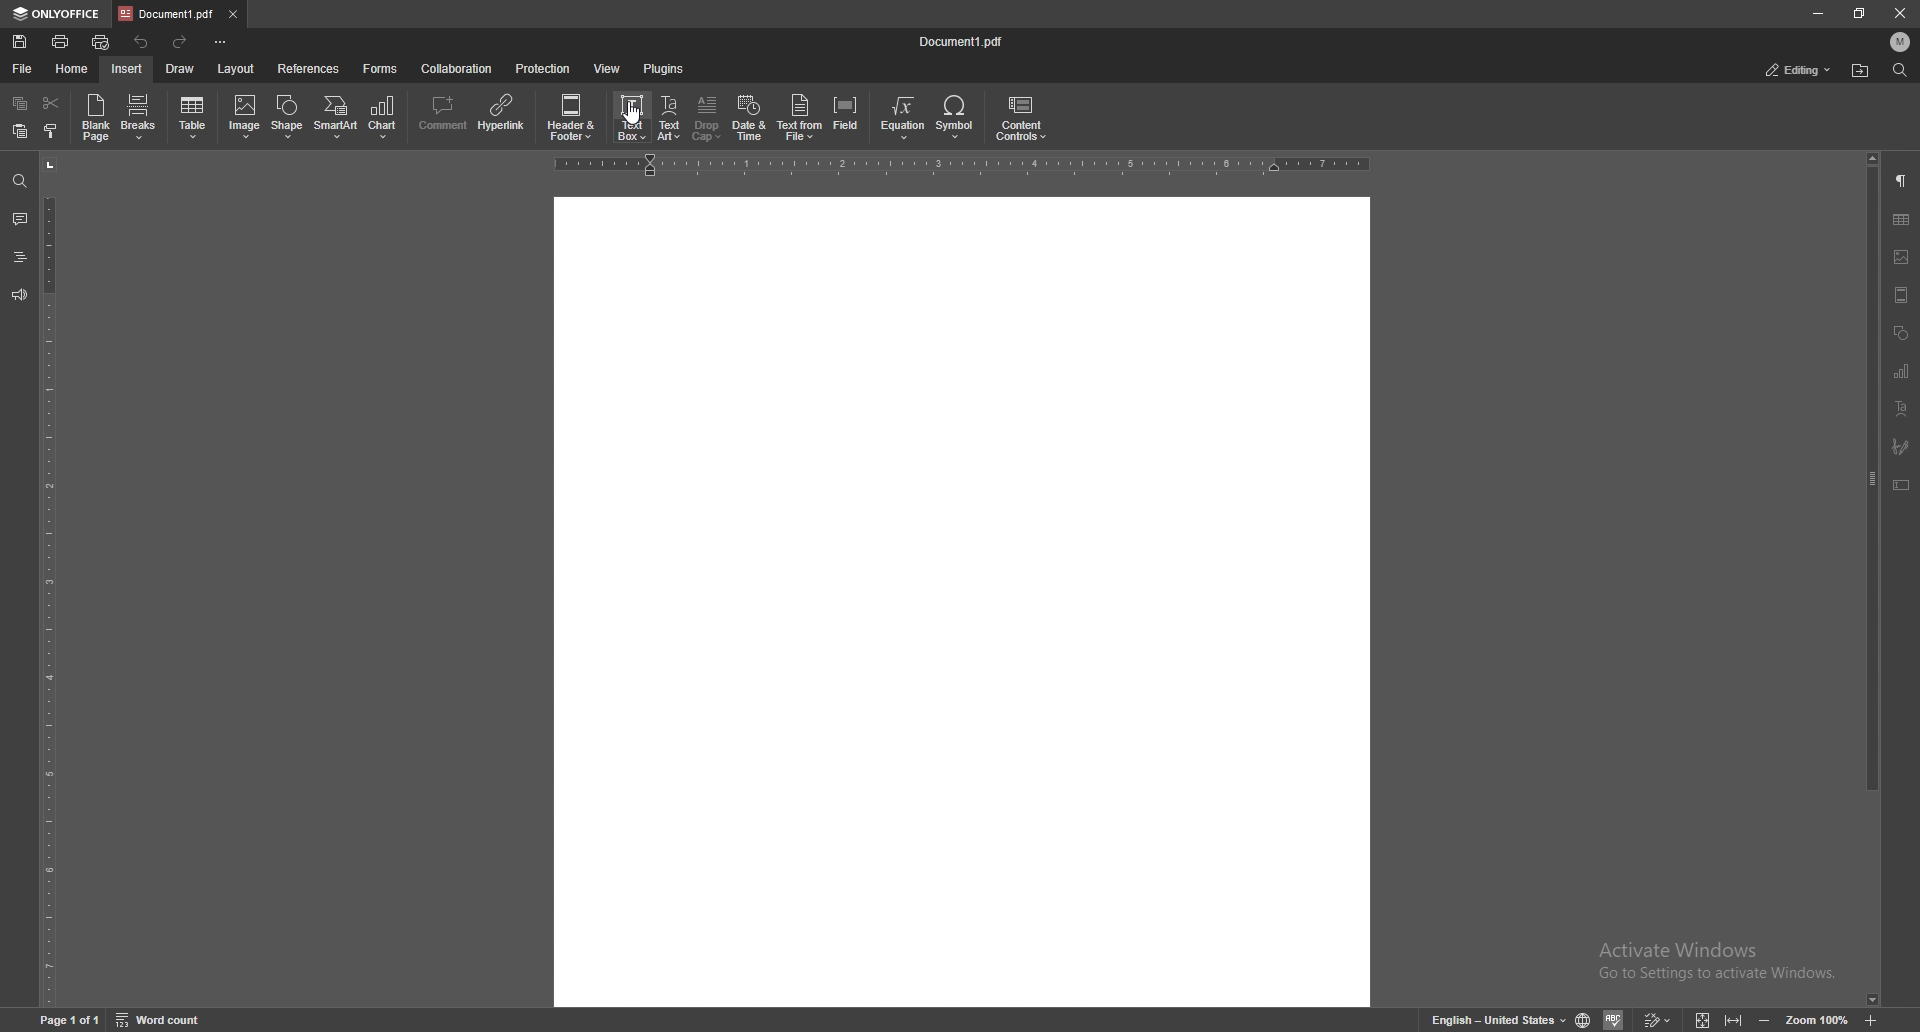 This screenshot has width=1920, height=1032. What do you see at coordinates (18, 182) in the screenshot?
I see `find` at bounding box center [18, 182].